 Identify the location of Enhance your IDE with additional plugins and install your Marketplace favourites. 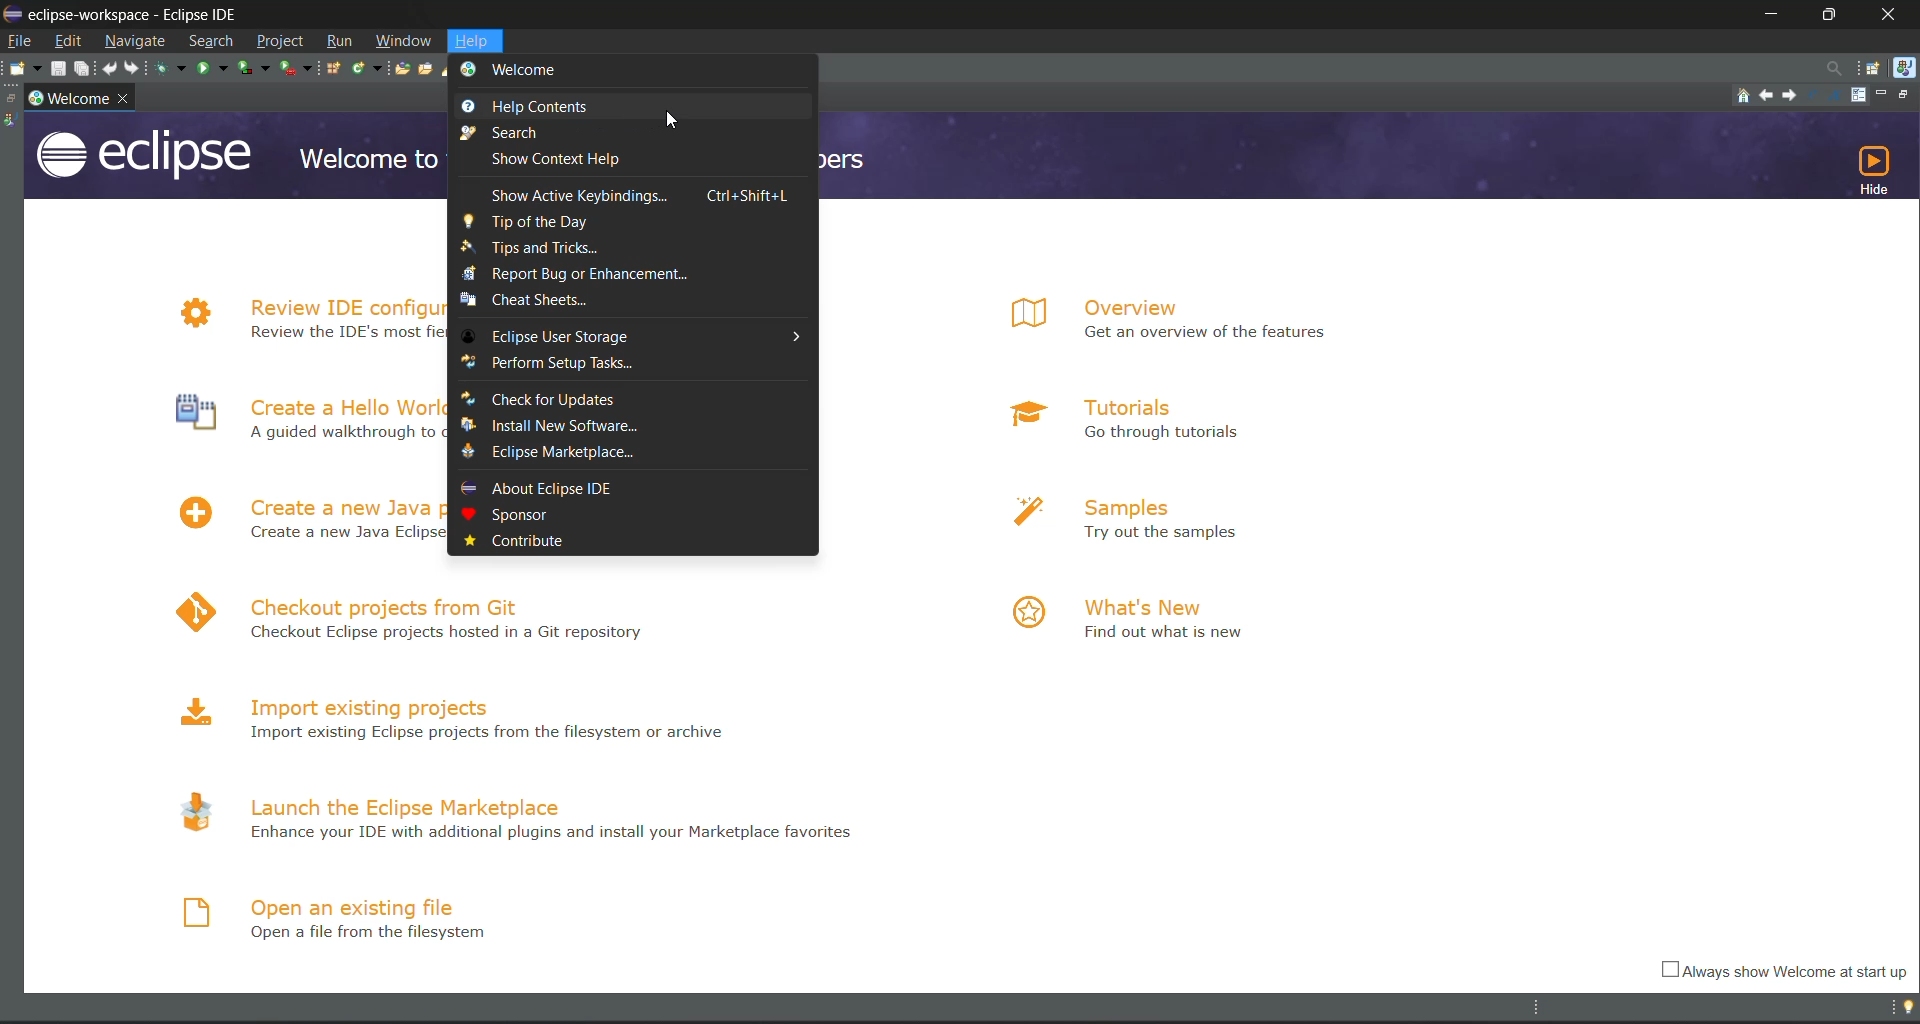
(548, 837).